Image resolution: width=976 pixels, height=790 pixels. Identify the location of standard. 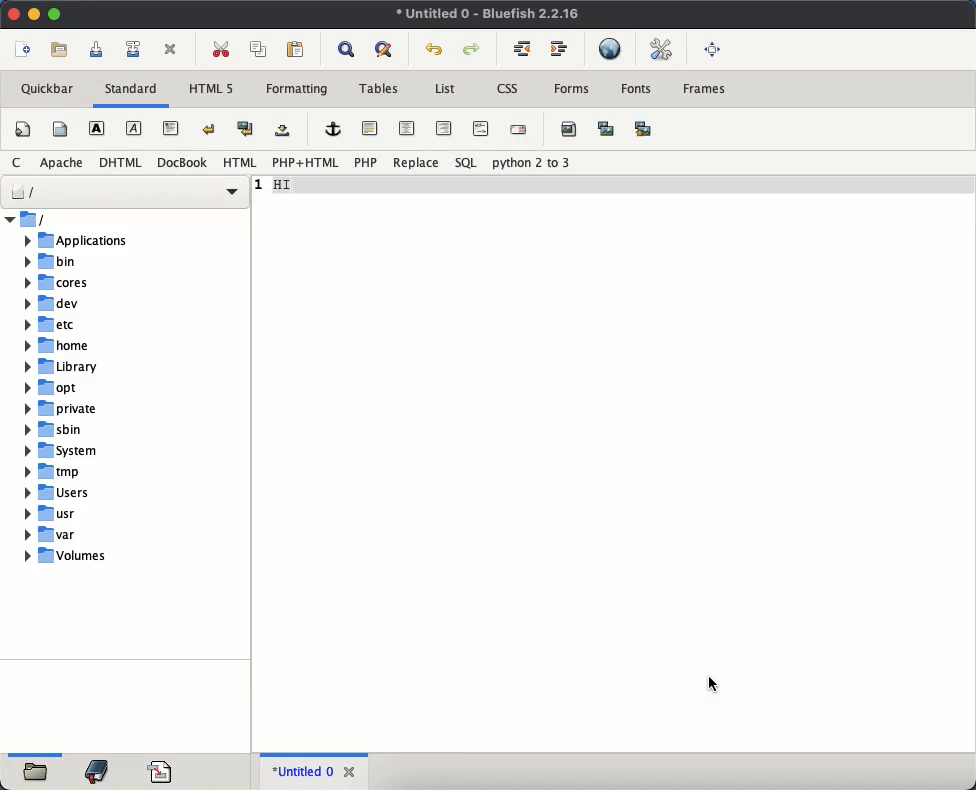
(134, 90).